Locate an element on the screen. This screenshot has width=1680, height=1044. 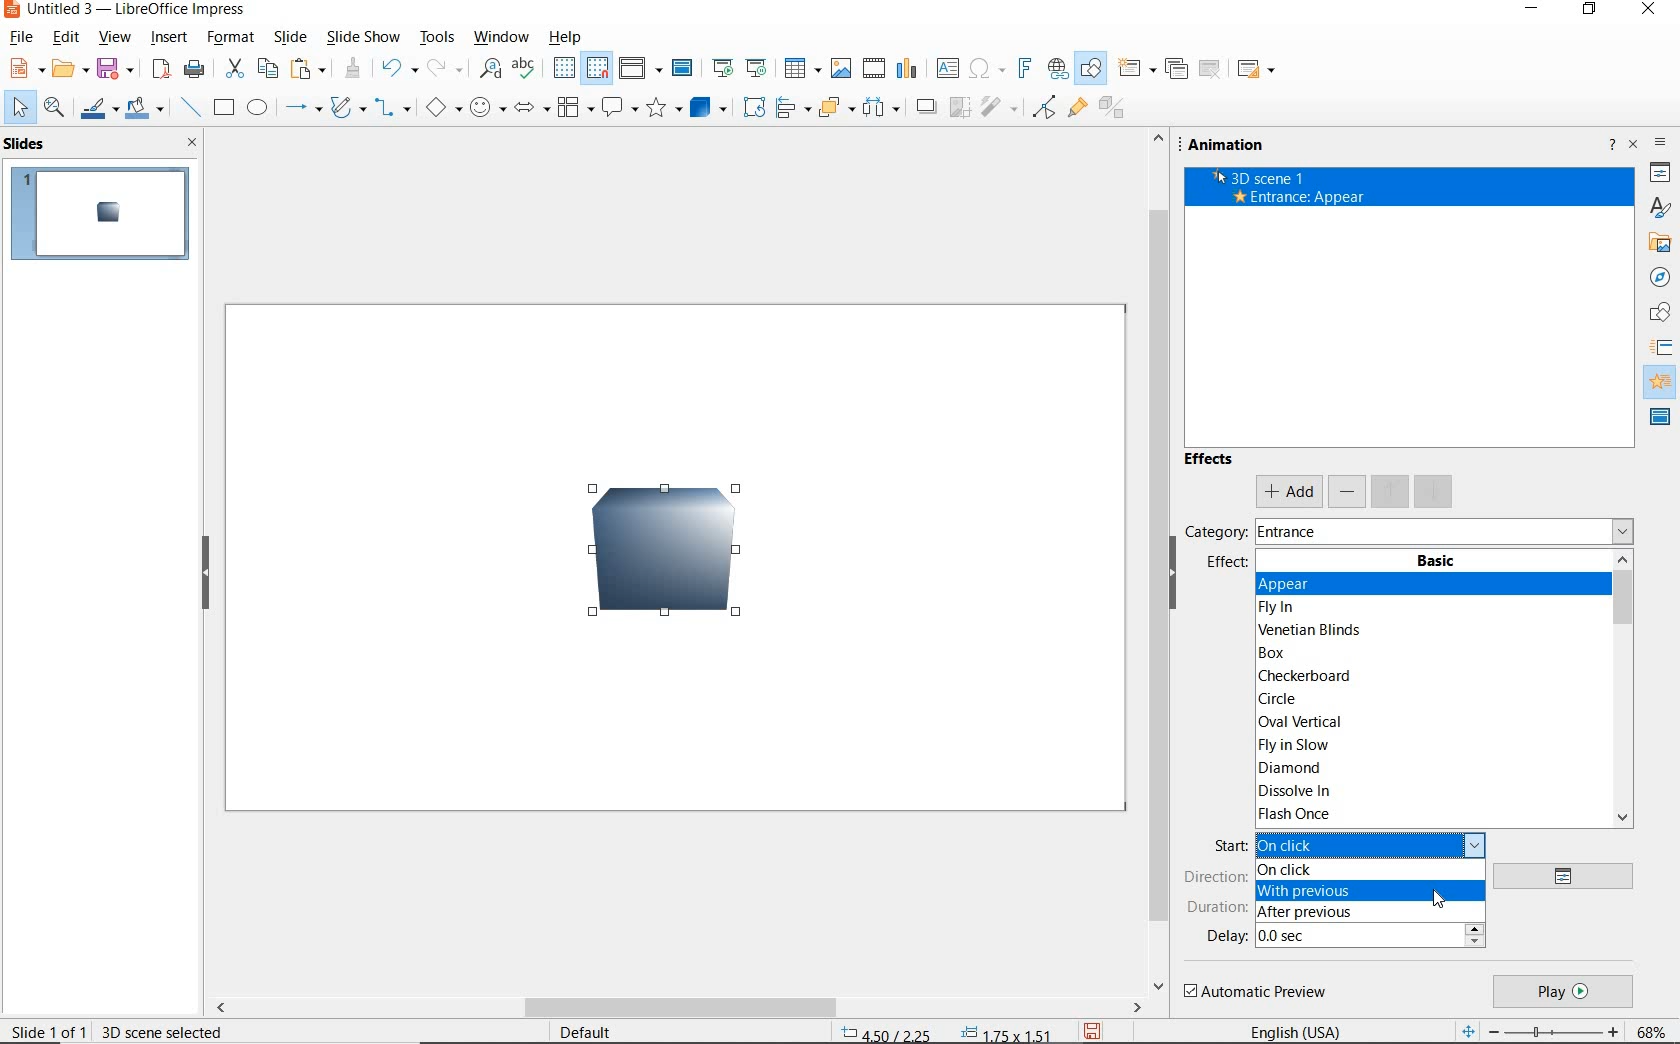
BASIC is located at coordinates (1437, 561).